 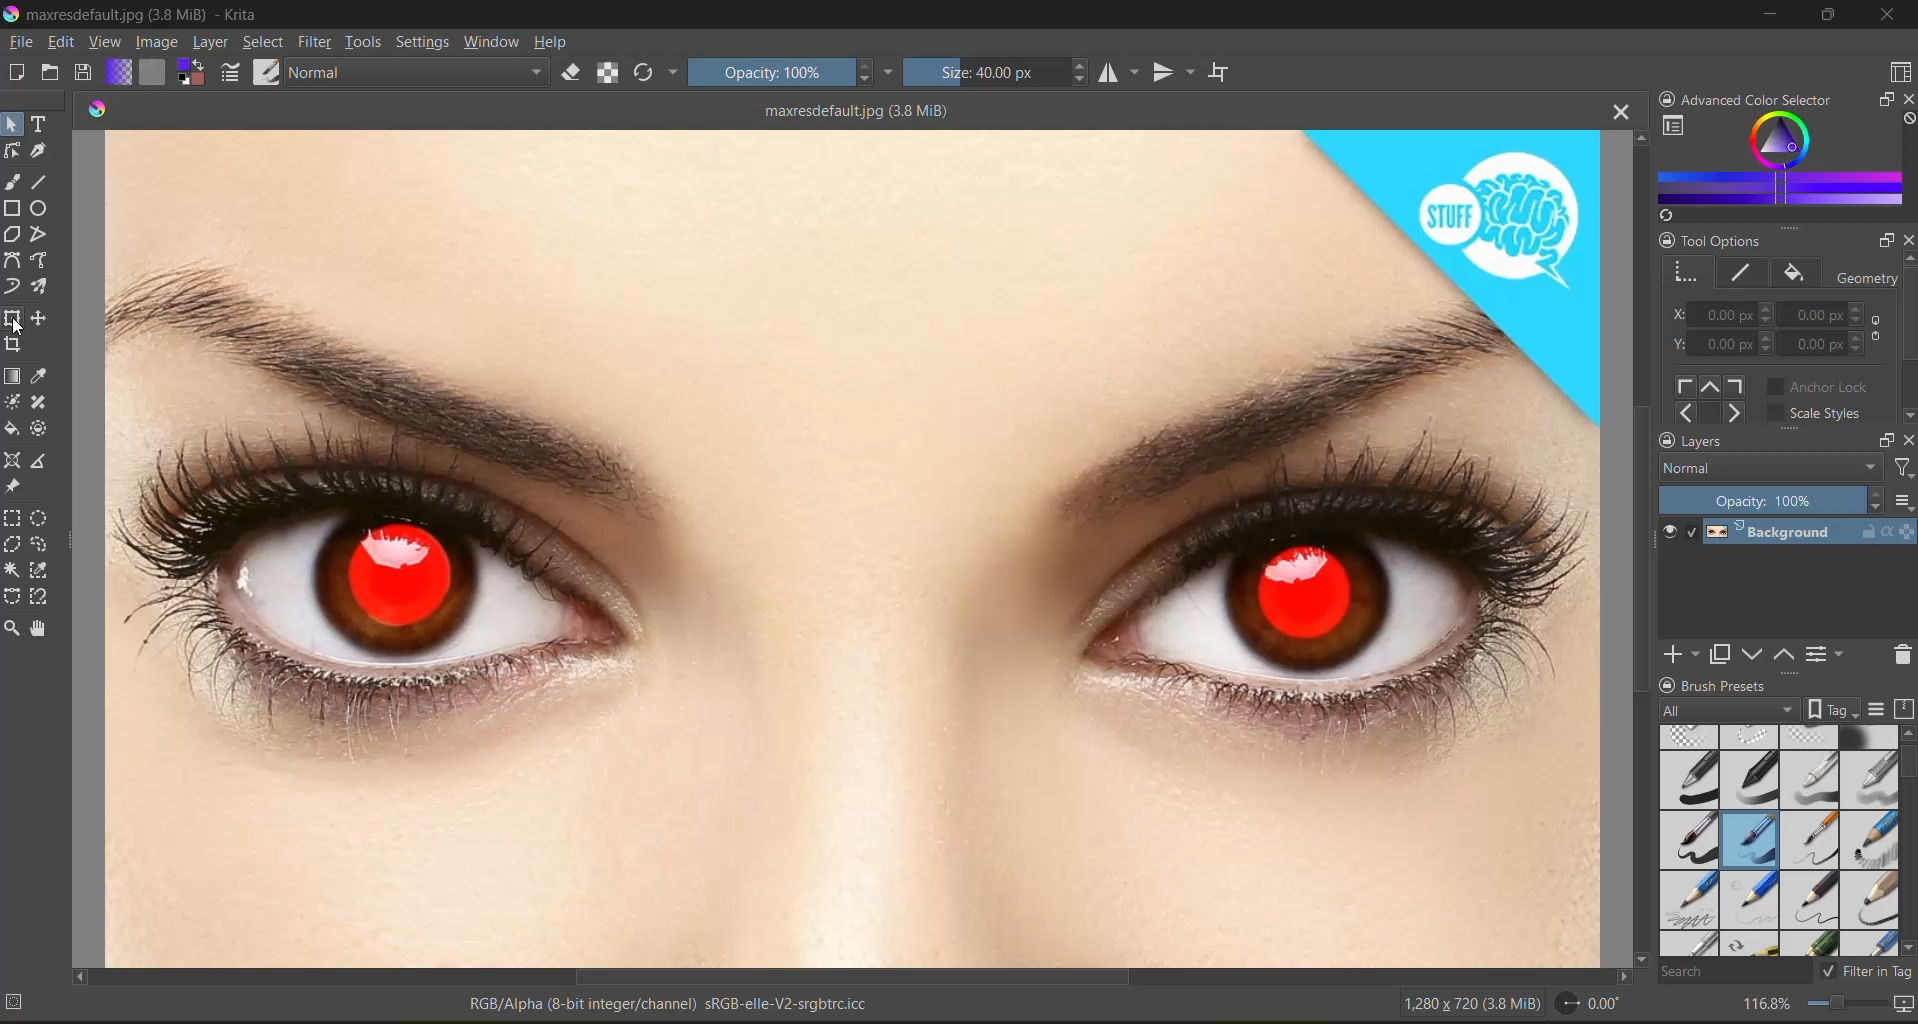 I want to click on storage resources, so click(x=1904, y=709).